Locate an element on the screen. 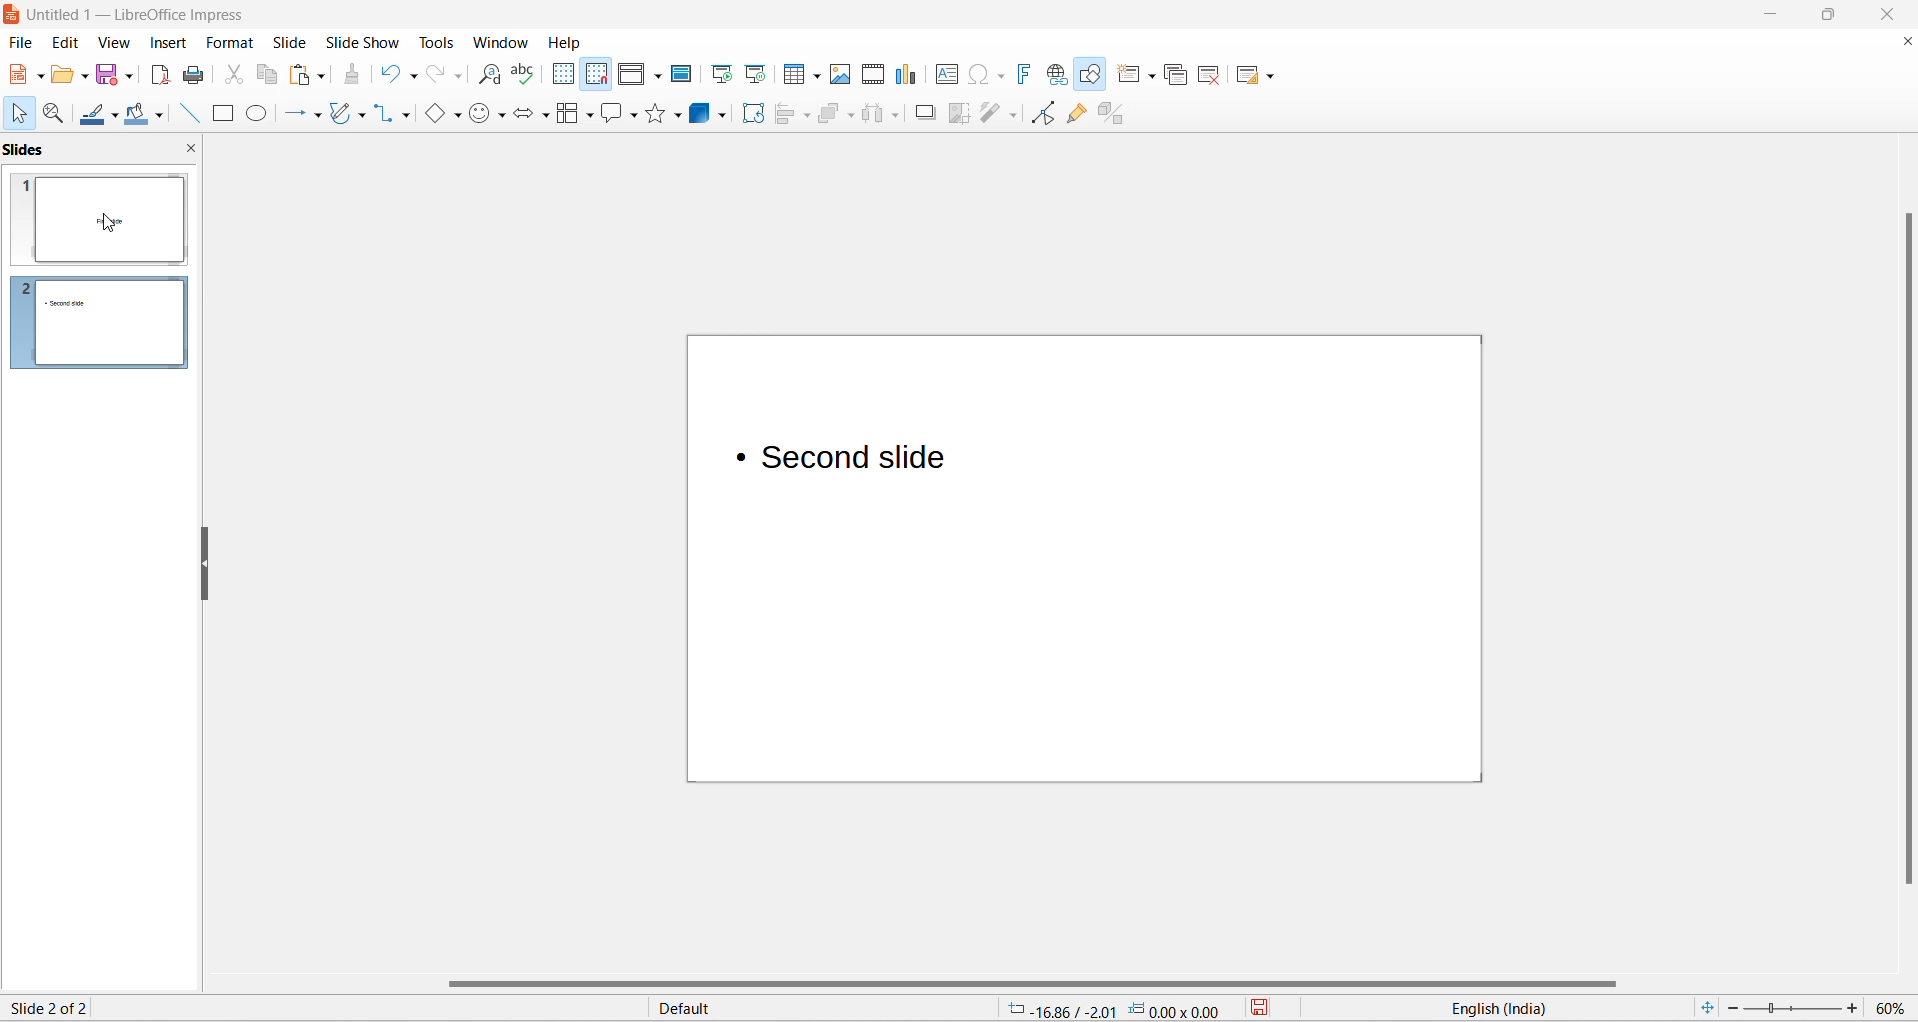  block arrows is located at coordinates (525, 114).